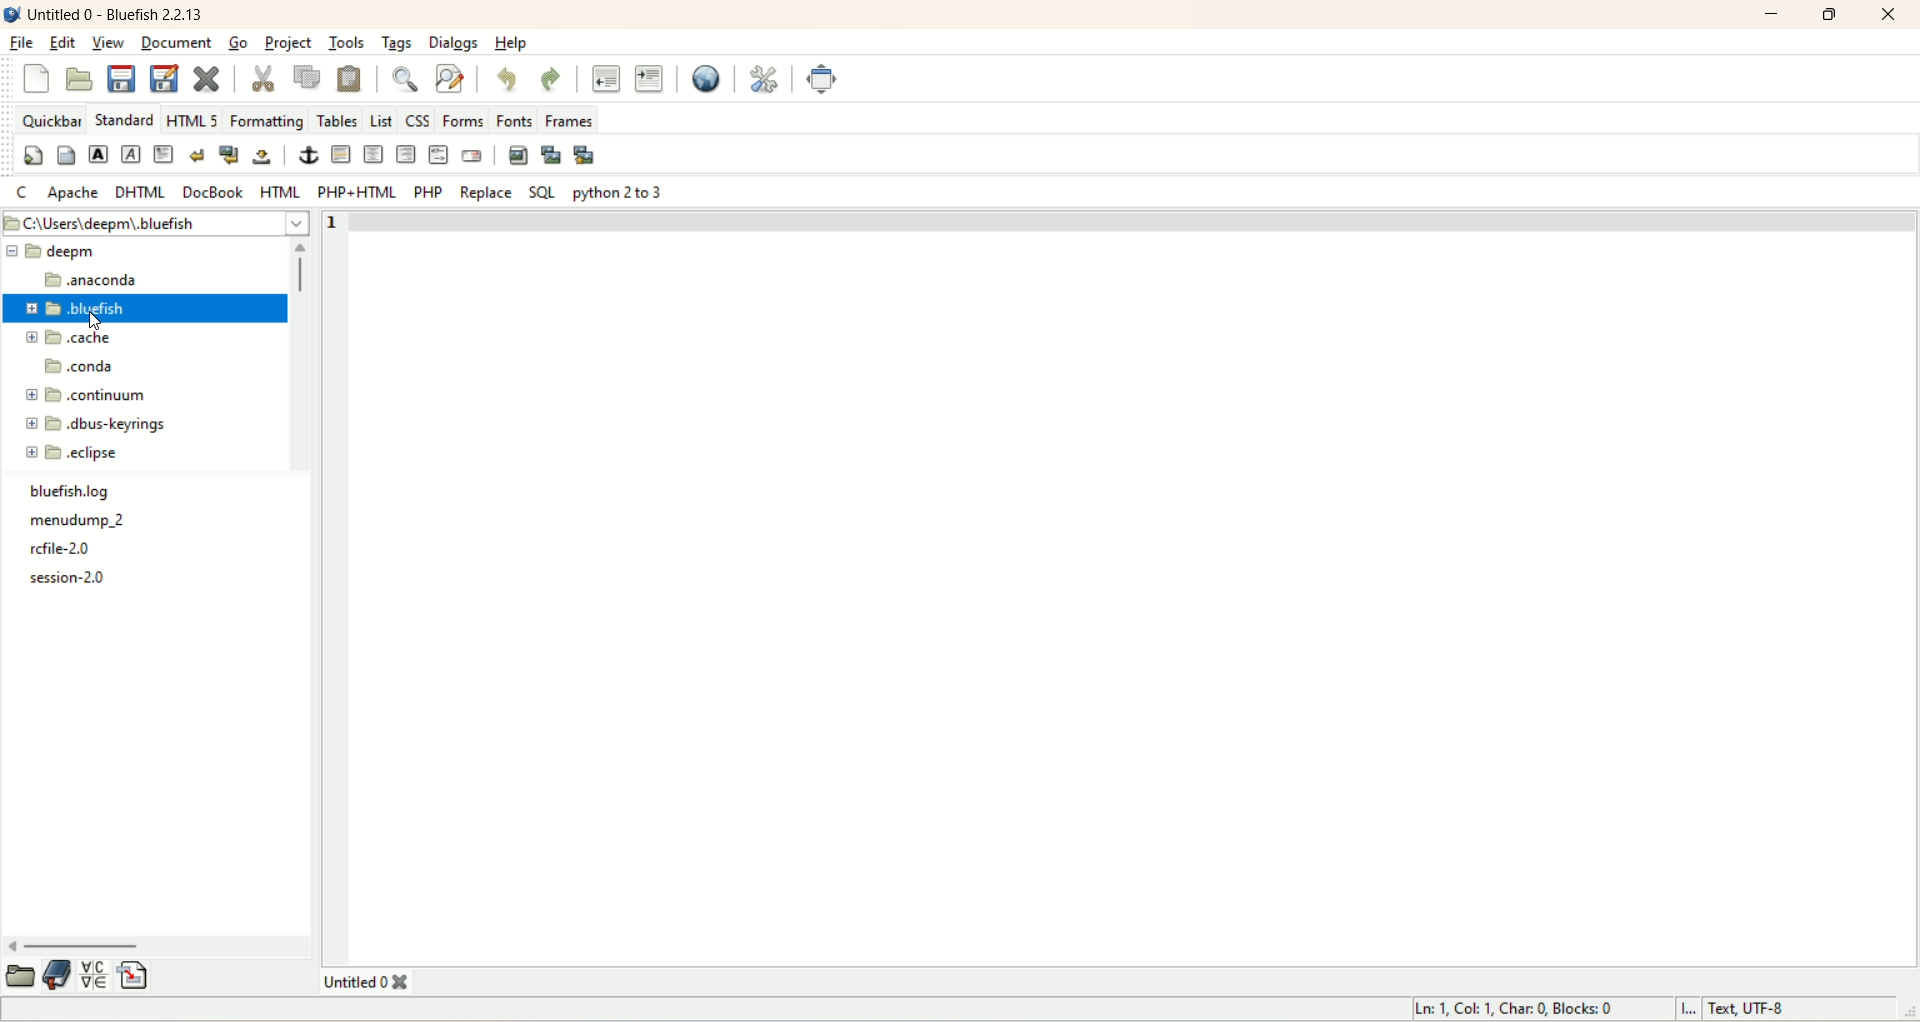 This screenshot has height=1022, width=1920. I want to click on eclipse, so click(74, 452).